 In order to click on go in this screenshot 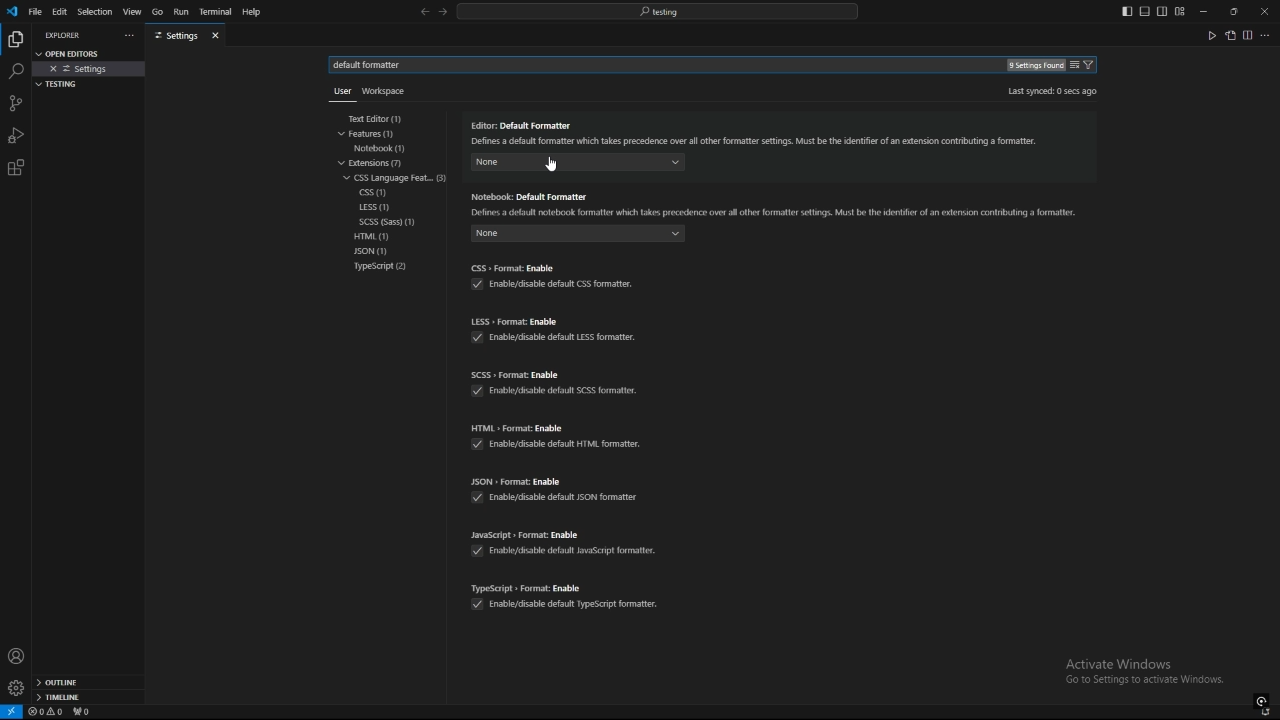, I will do `click(157, 12)`.